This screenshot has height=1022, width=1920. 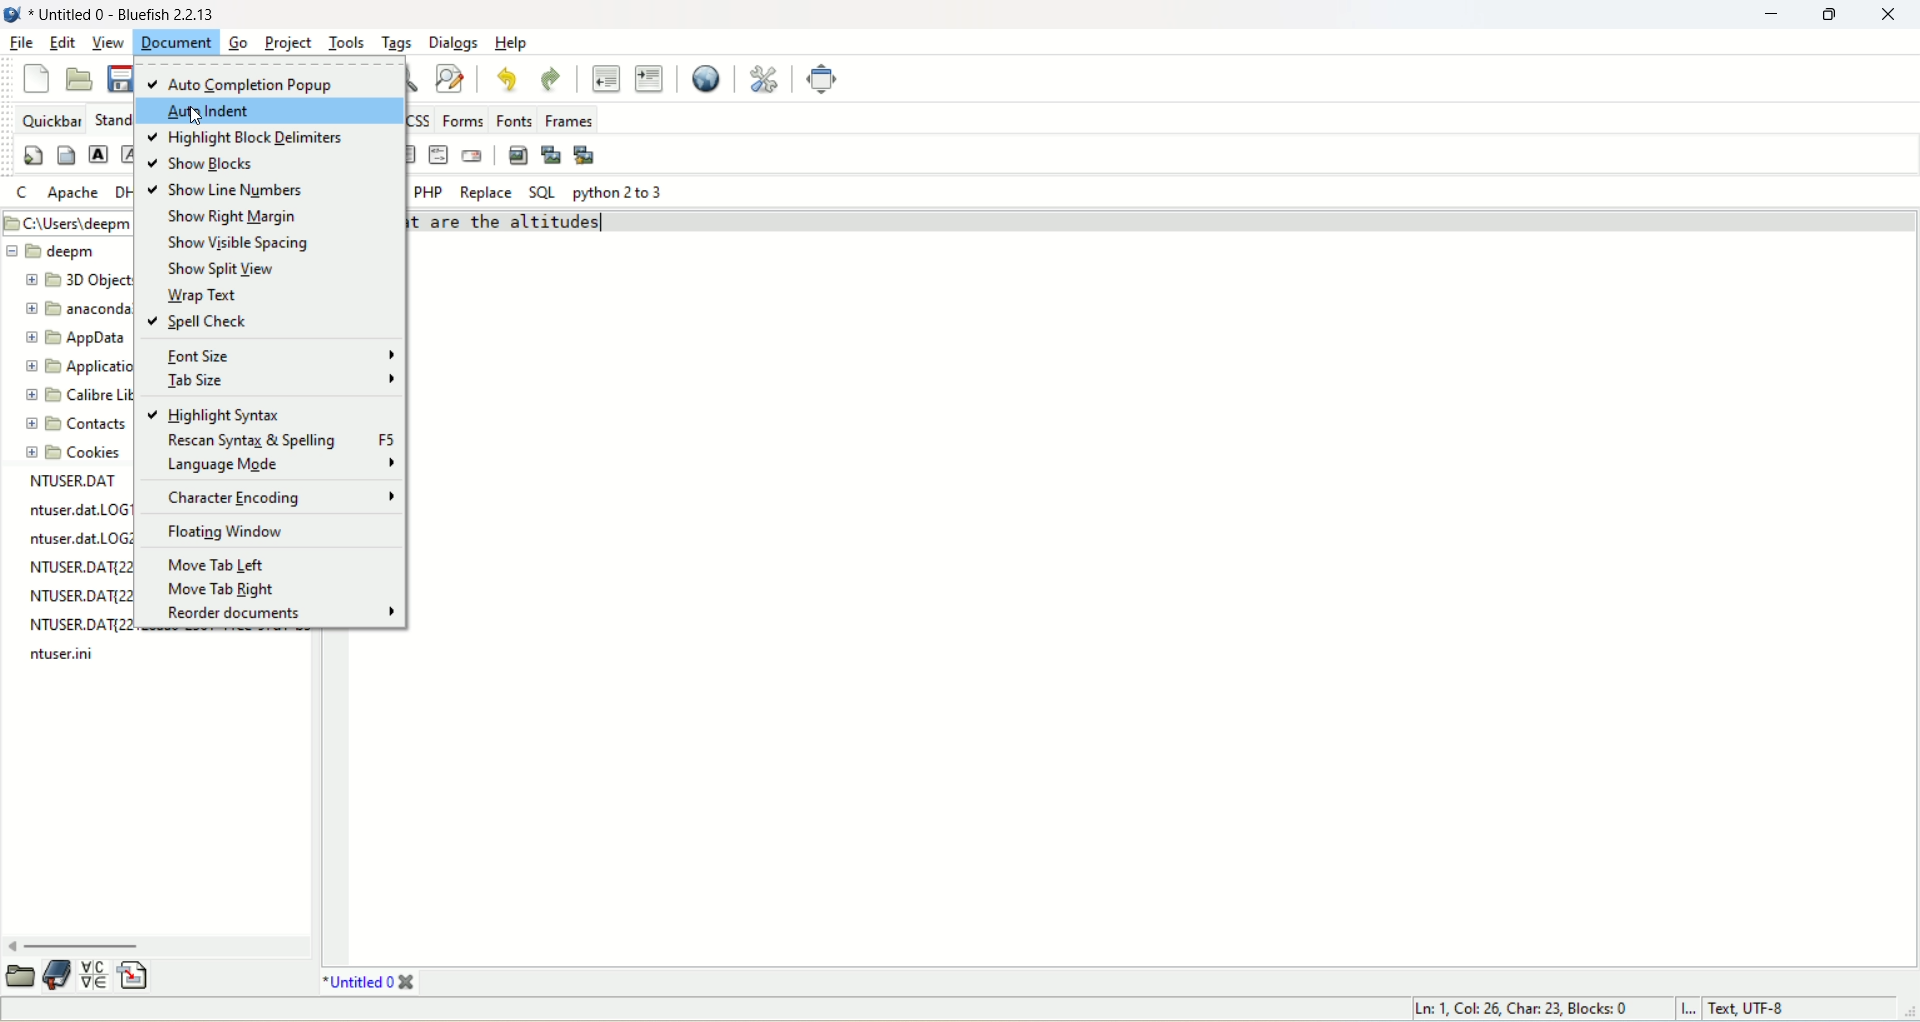 What do you see at coordinates (72, 424) in the screenshot?
I see `contacts` at bounding box center [72, 424].